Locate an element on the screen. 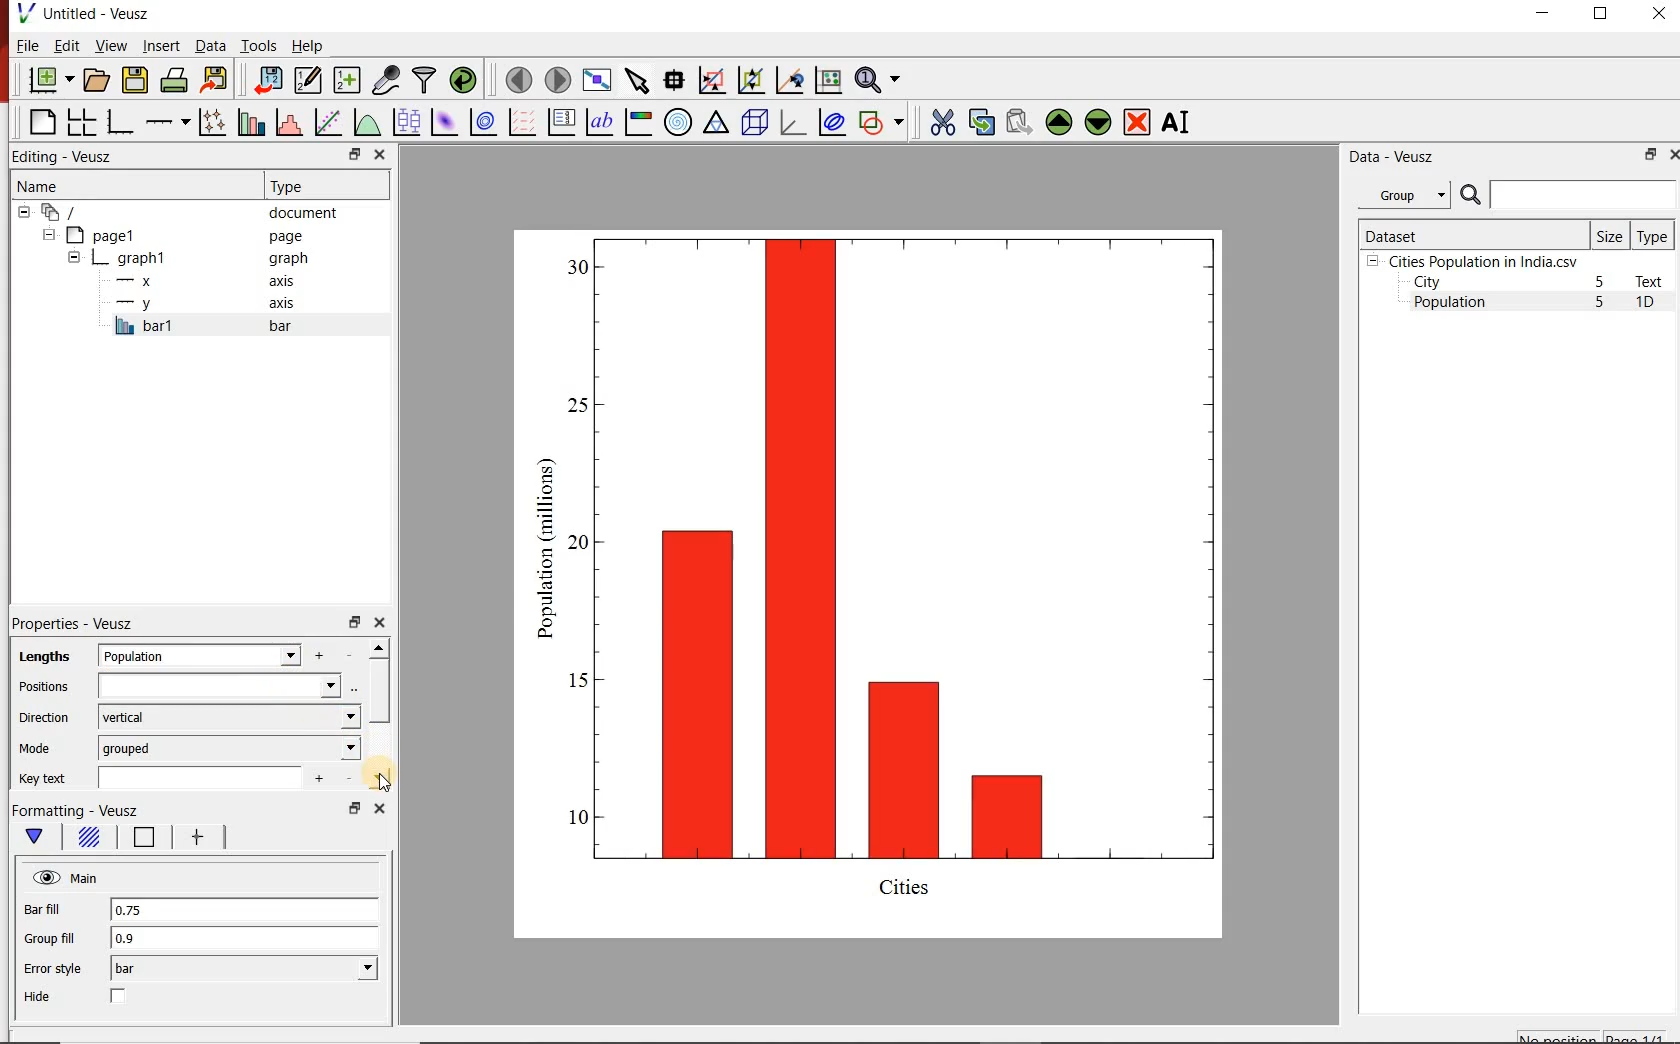 Image resolution: width=1680 pixels, height=1044 pixels. print the document is located at coordinates (173, 81).